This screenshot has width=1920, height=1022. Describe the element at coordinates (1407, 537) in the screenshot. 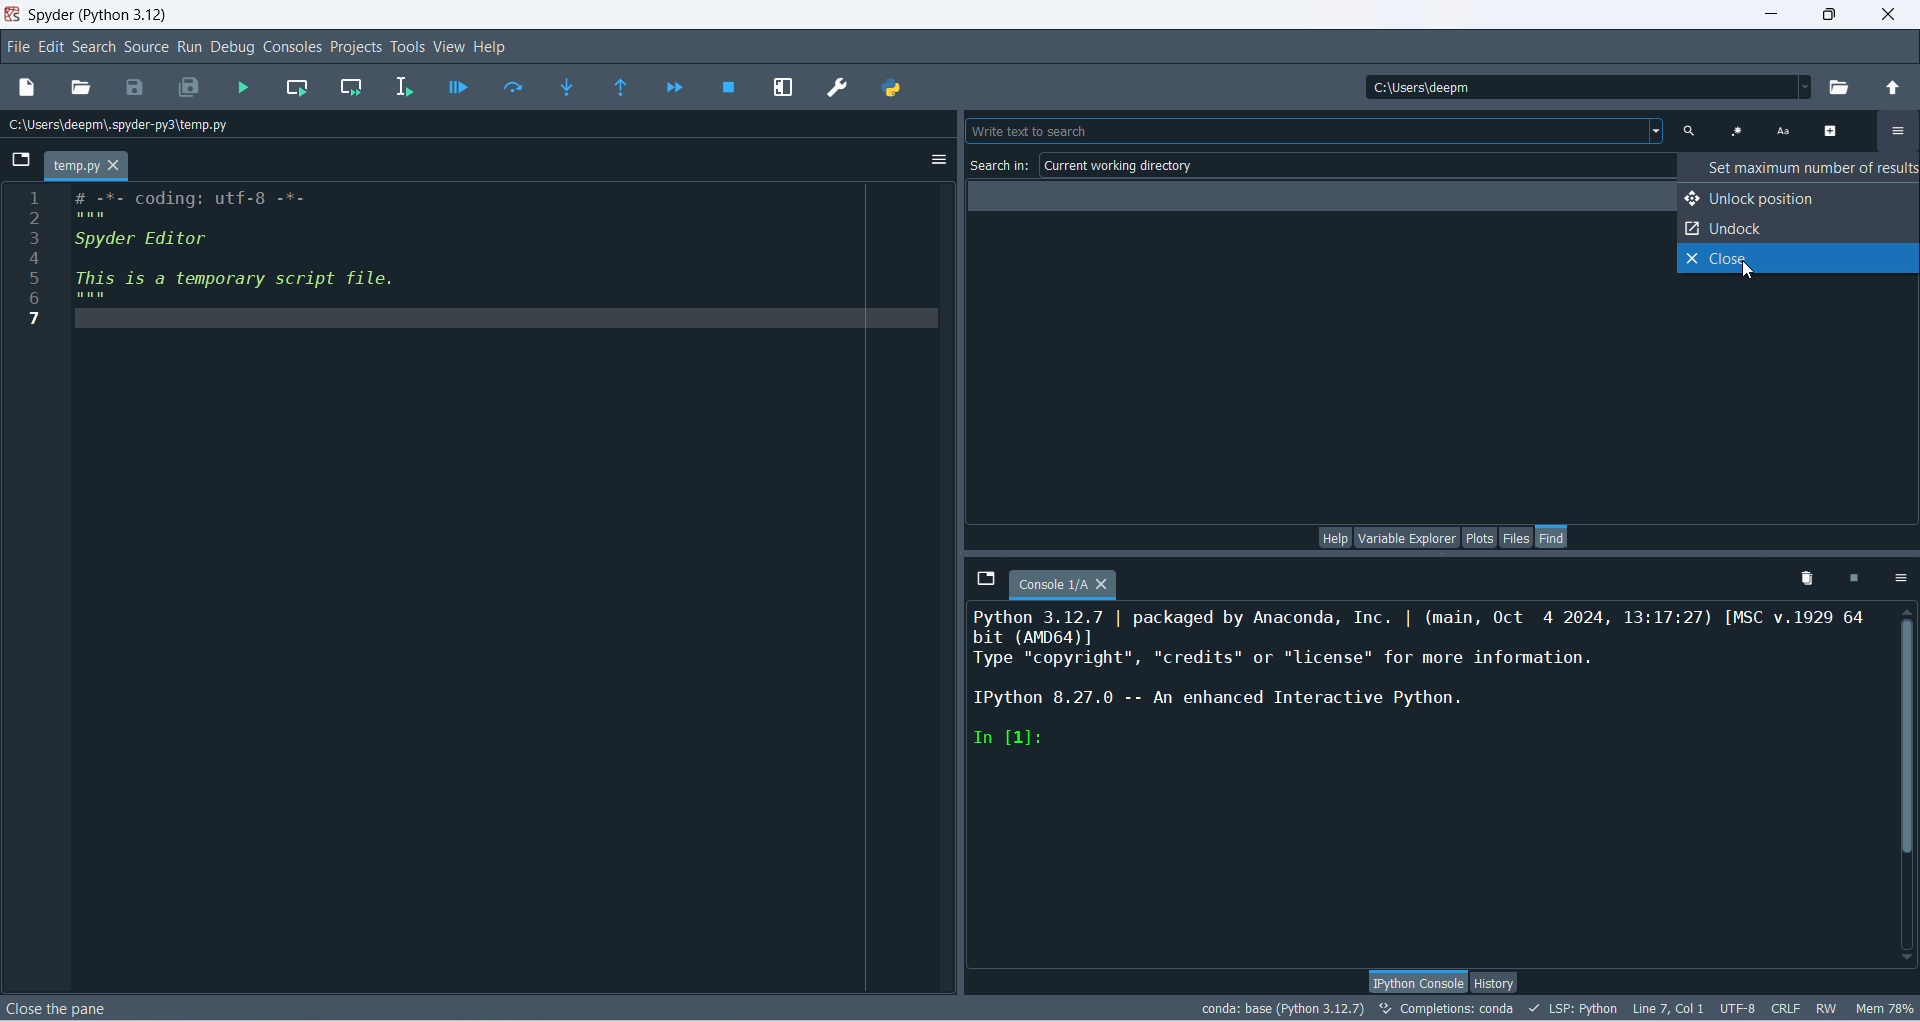

I see `variable explorer` at that location.